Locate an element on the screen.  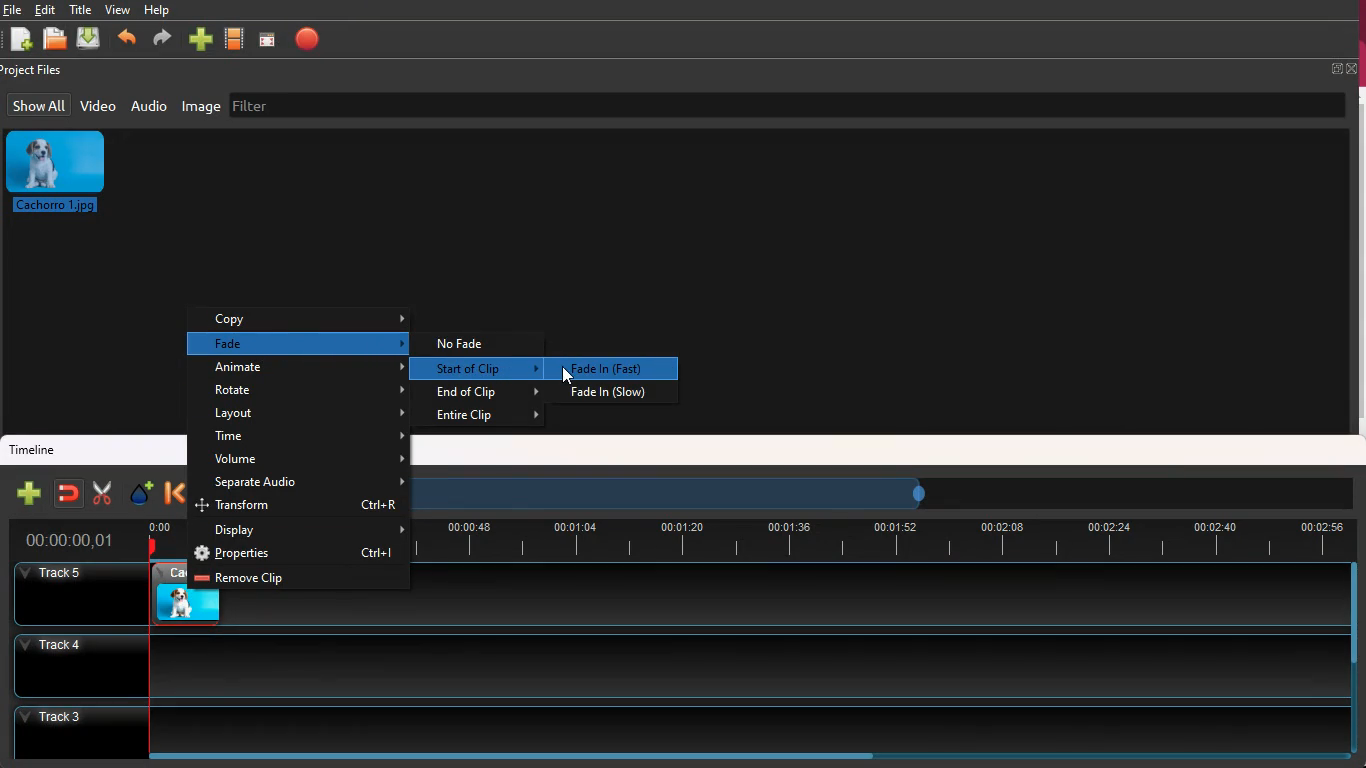
effect is located at coordinates (143, 494).